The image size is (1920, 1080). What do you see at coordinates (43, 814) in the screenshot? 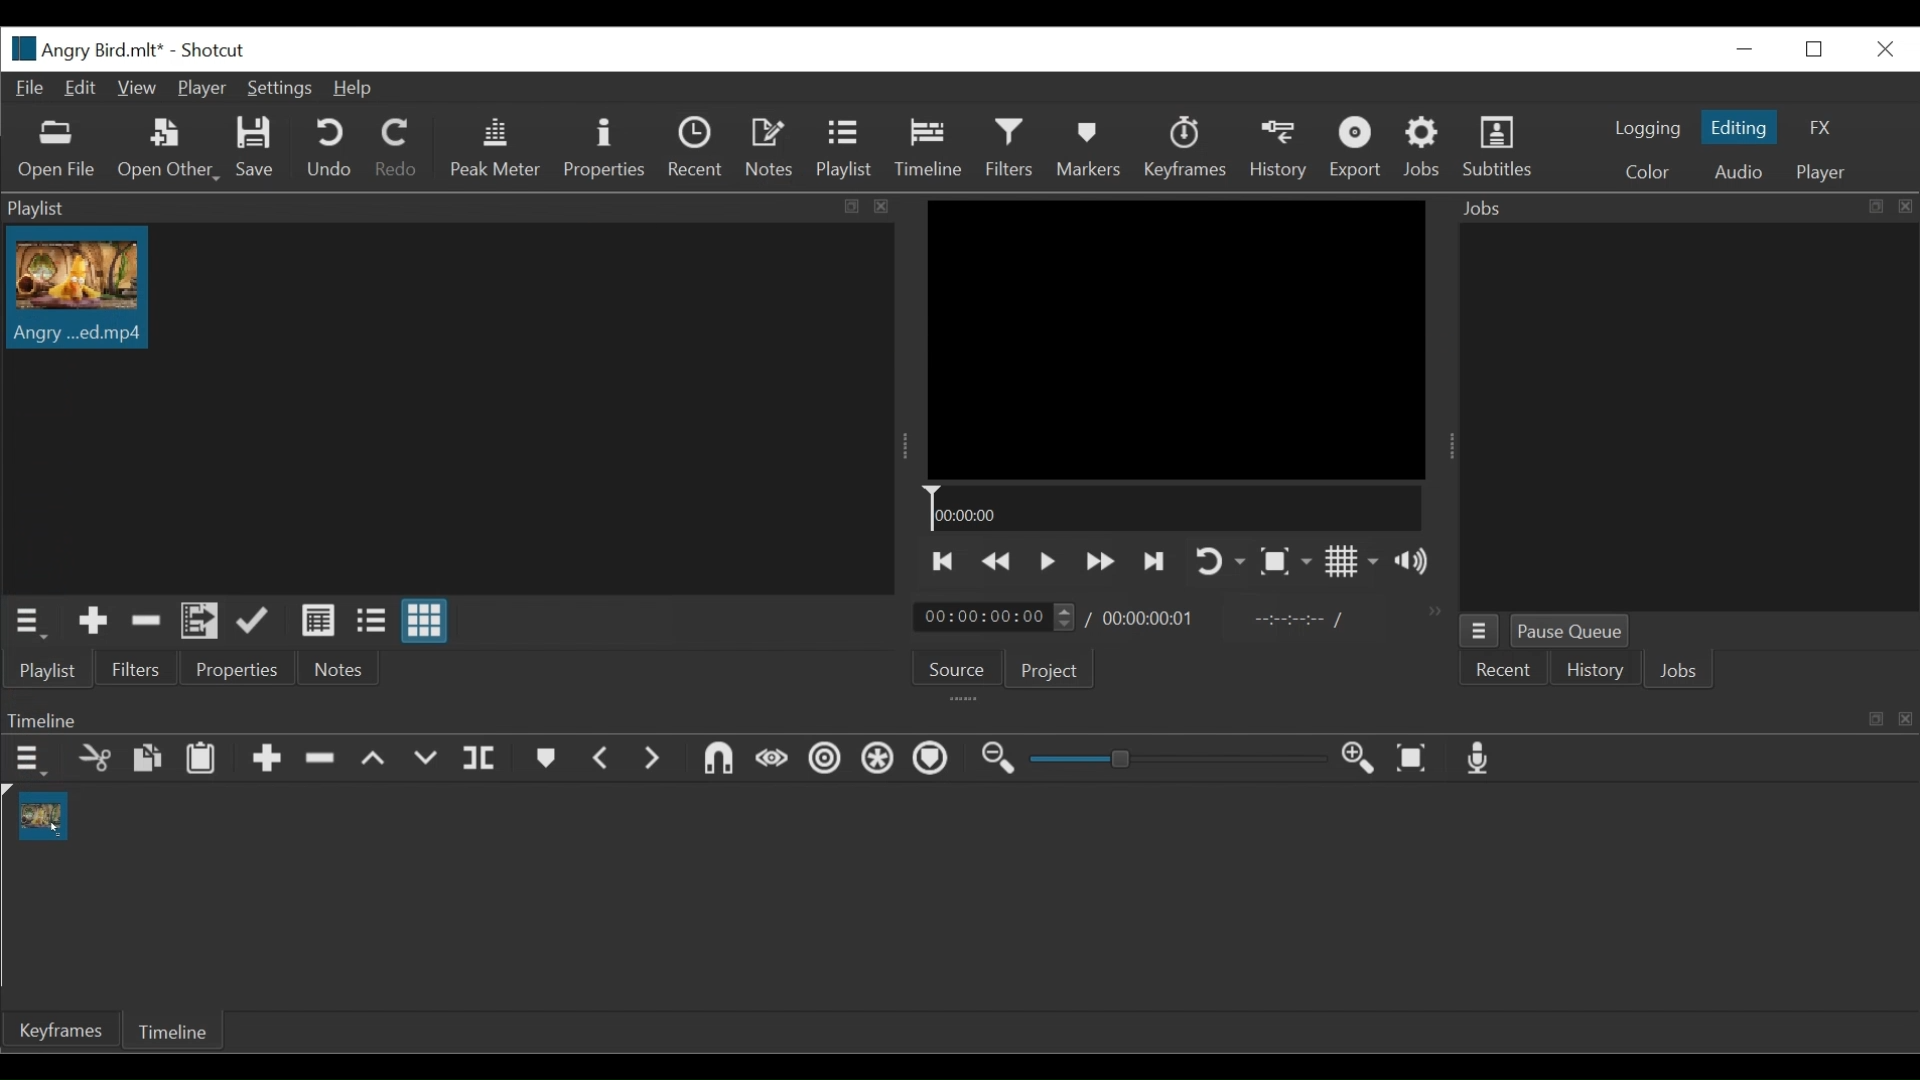
I see `Clip` at bounding box center [43, 814].